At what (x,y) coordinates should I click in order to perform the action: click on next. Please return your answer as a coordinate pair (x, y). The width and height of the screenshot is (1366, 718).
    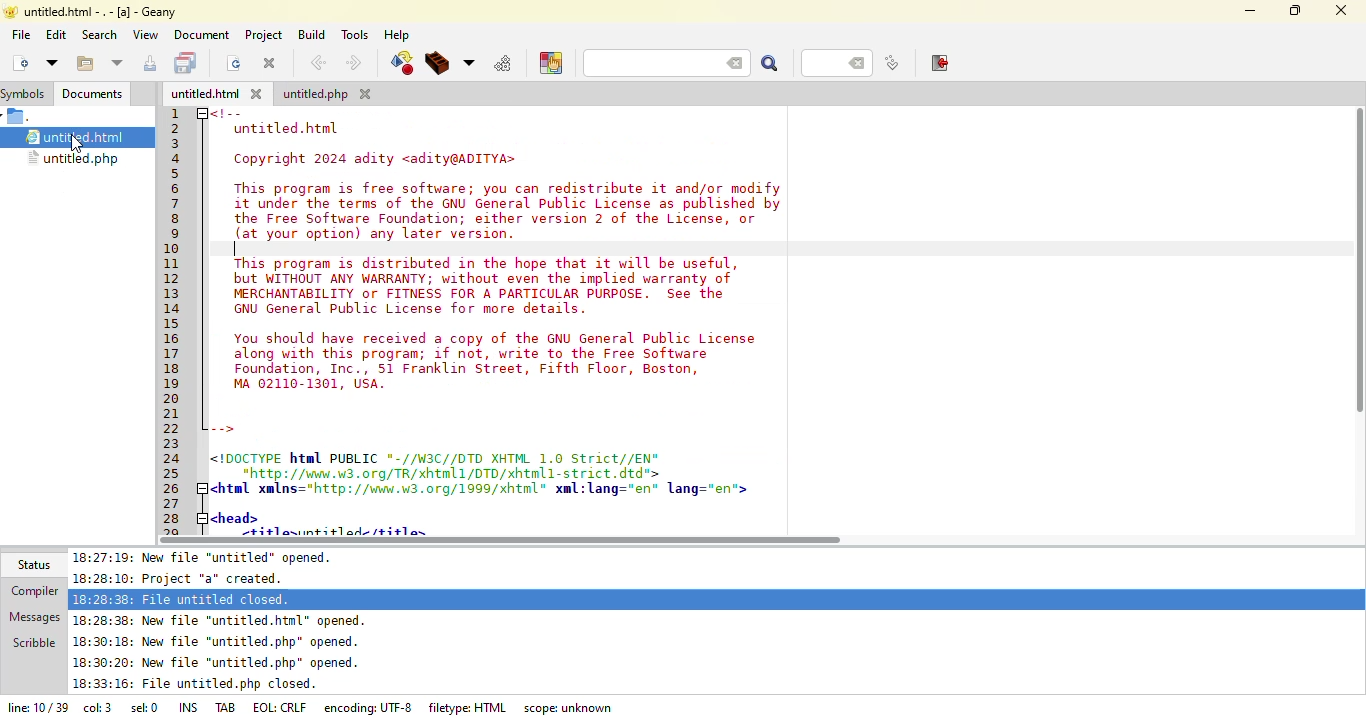
    Looking at the image, I should click on (355, 63).